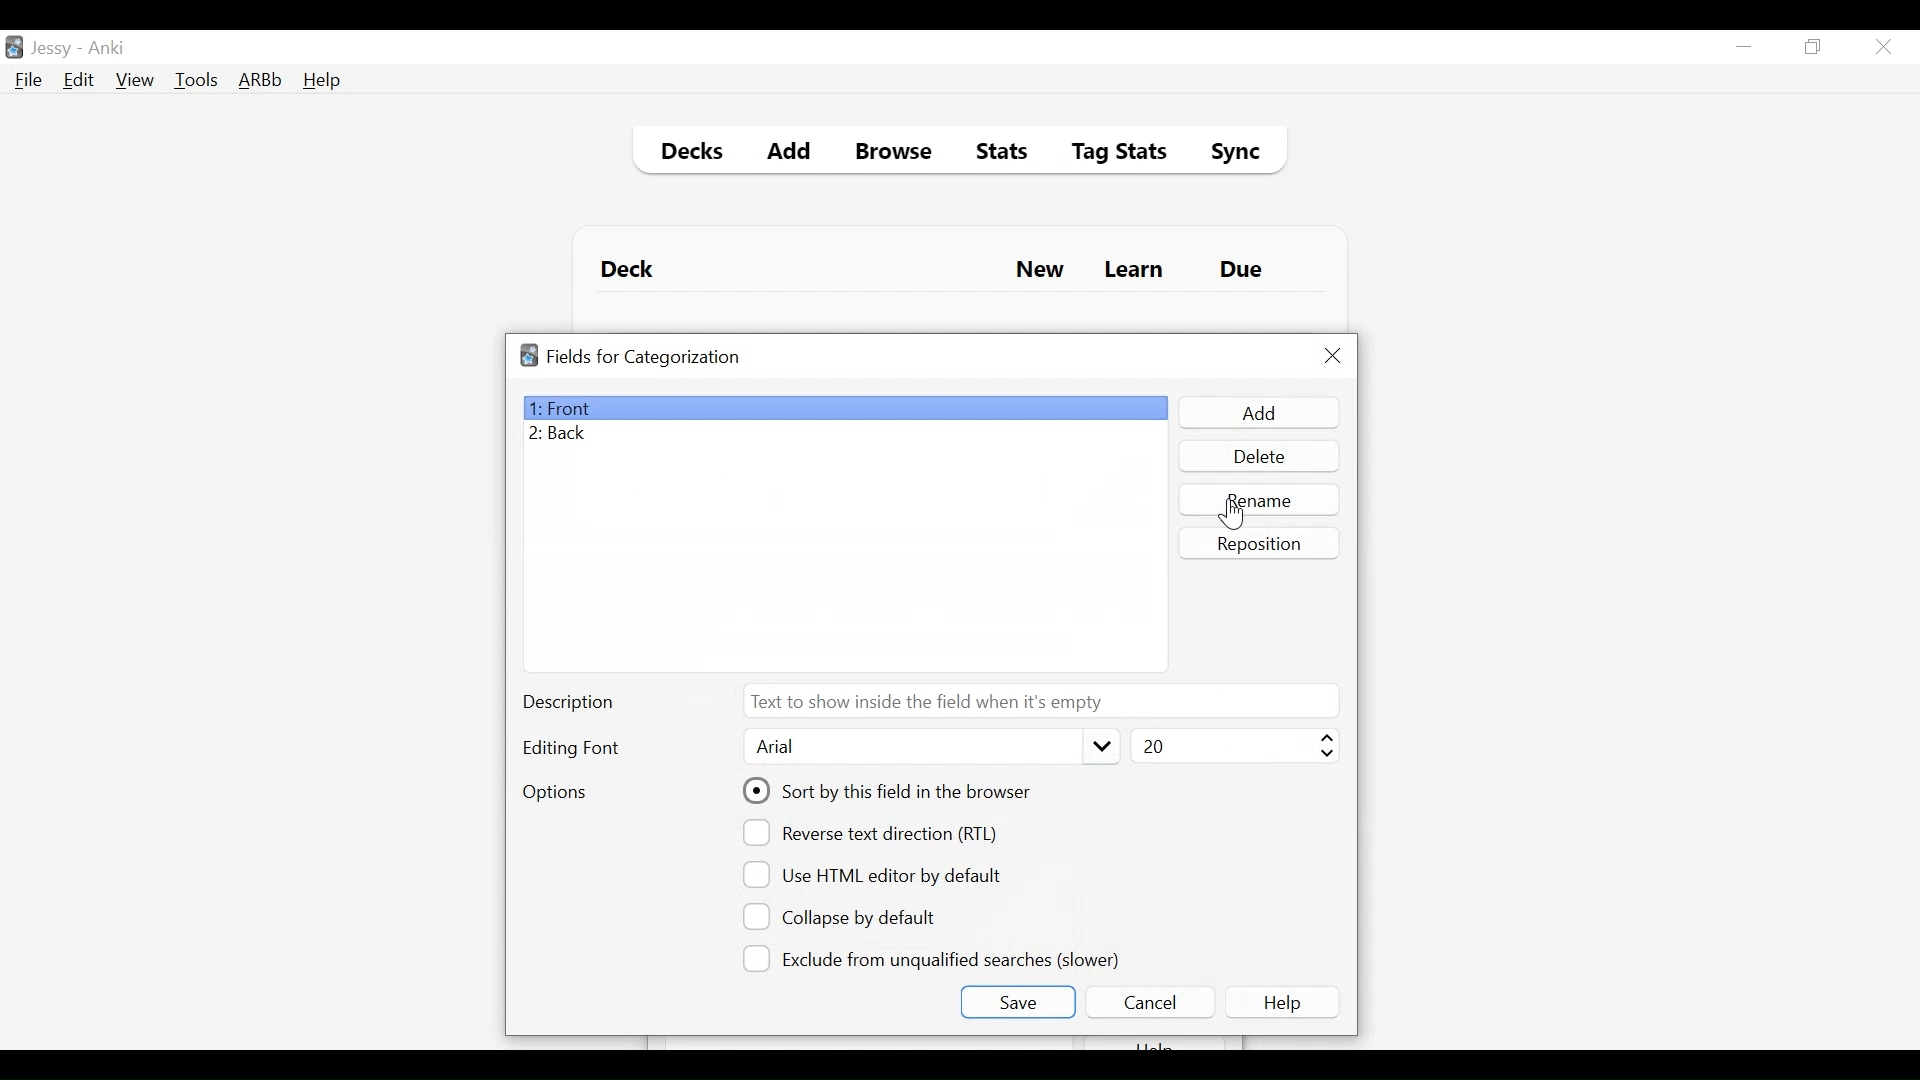 The width and height of the screenshot is (1920, 1080). What do you see at coordinates (1232, 746) in the screenshot?
I see `Adjust Font Size` at bounding box center [1232, 746].